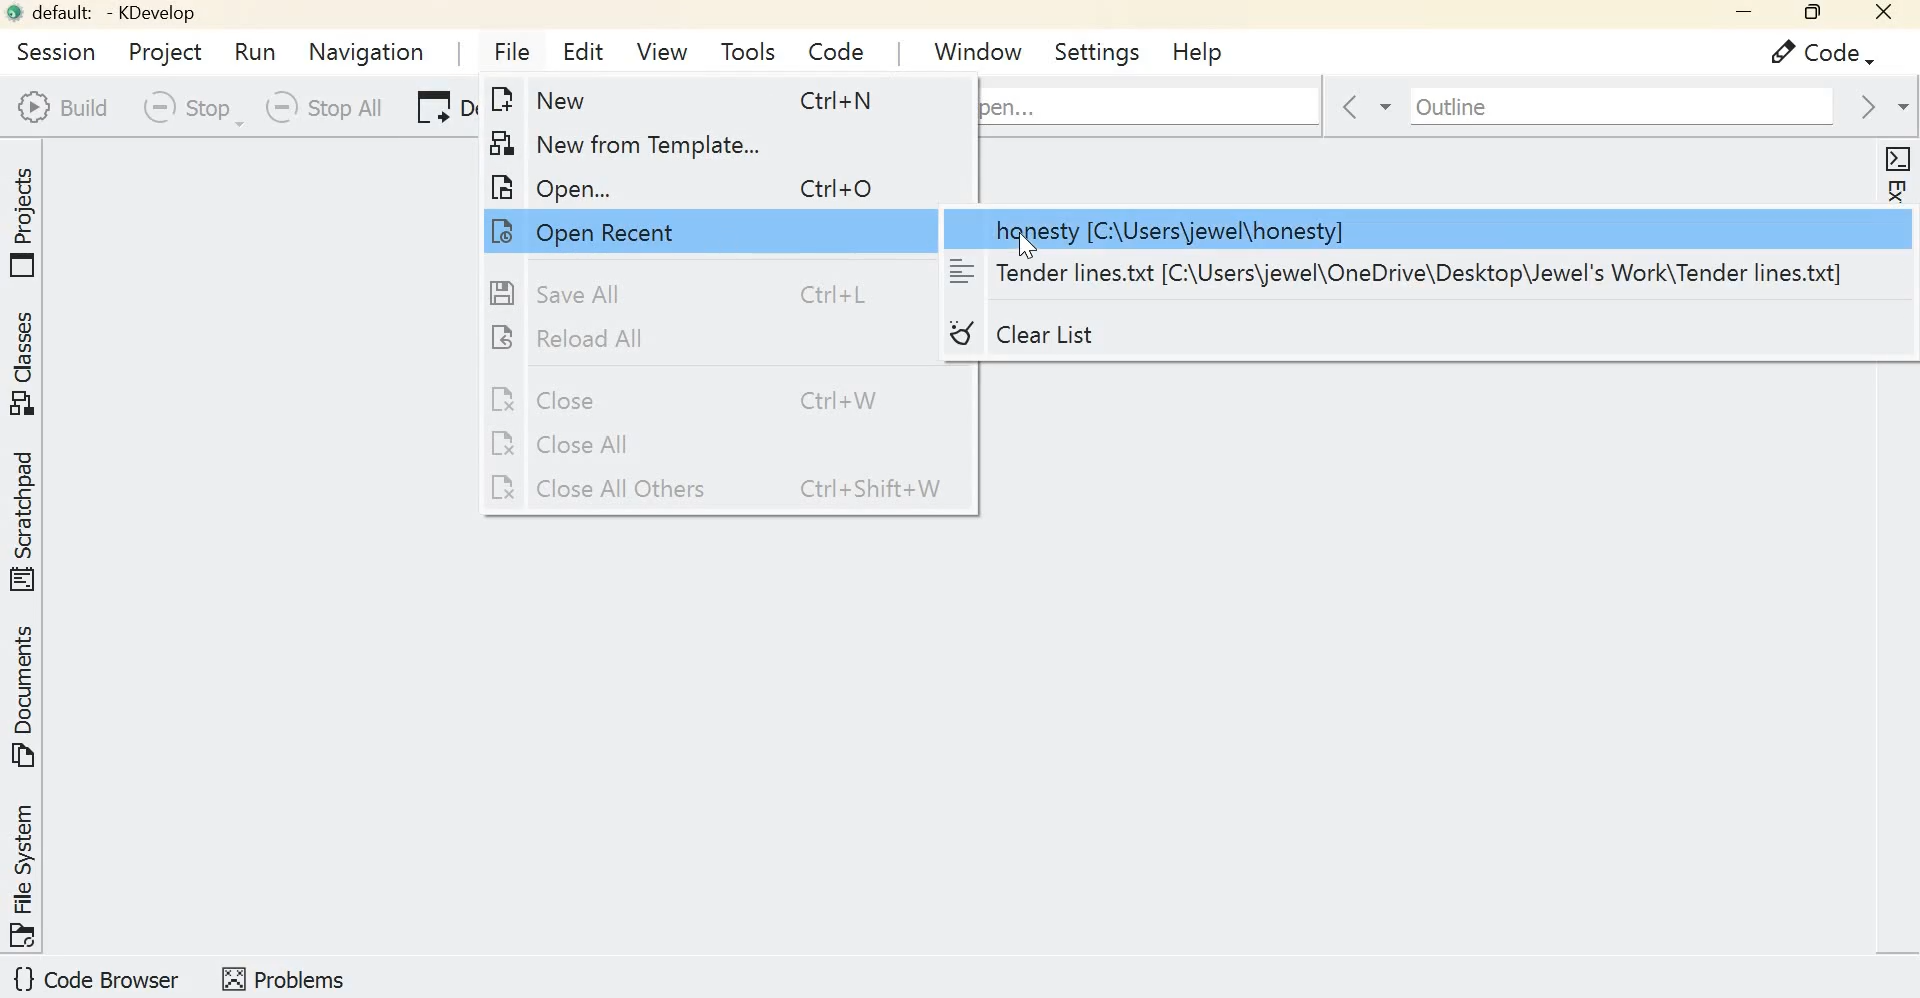 The width and height of the screenshot is (1920, 998). I want to click on Reload all, so click(692, 339).